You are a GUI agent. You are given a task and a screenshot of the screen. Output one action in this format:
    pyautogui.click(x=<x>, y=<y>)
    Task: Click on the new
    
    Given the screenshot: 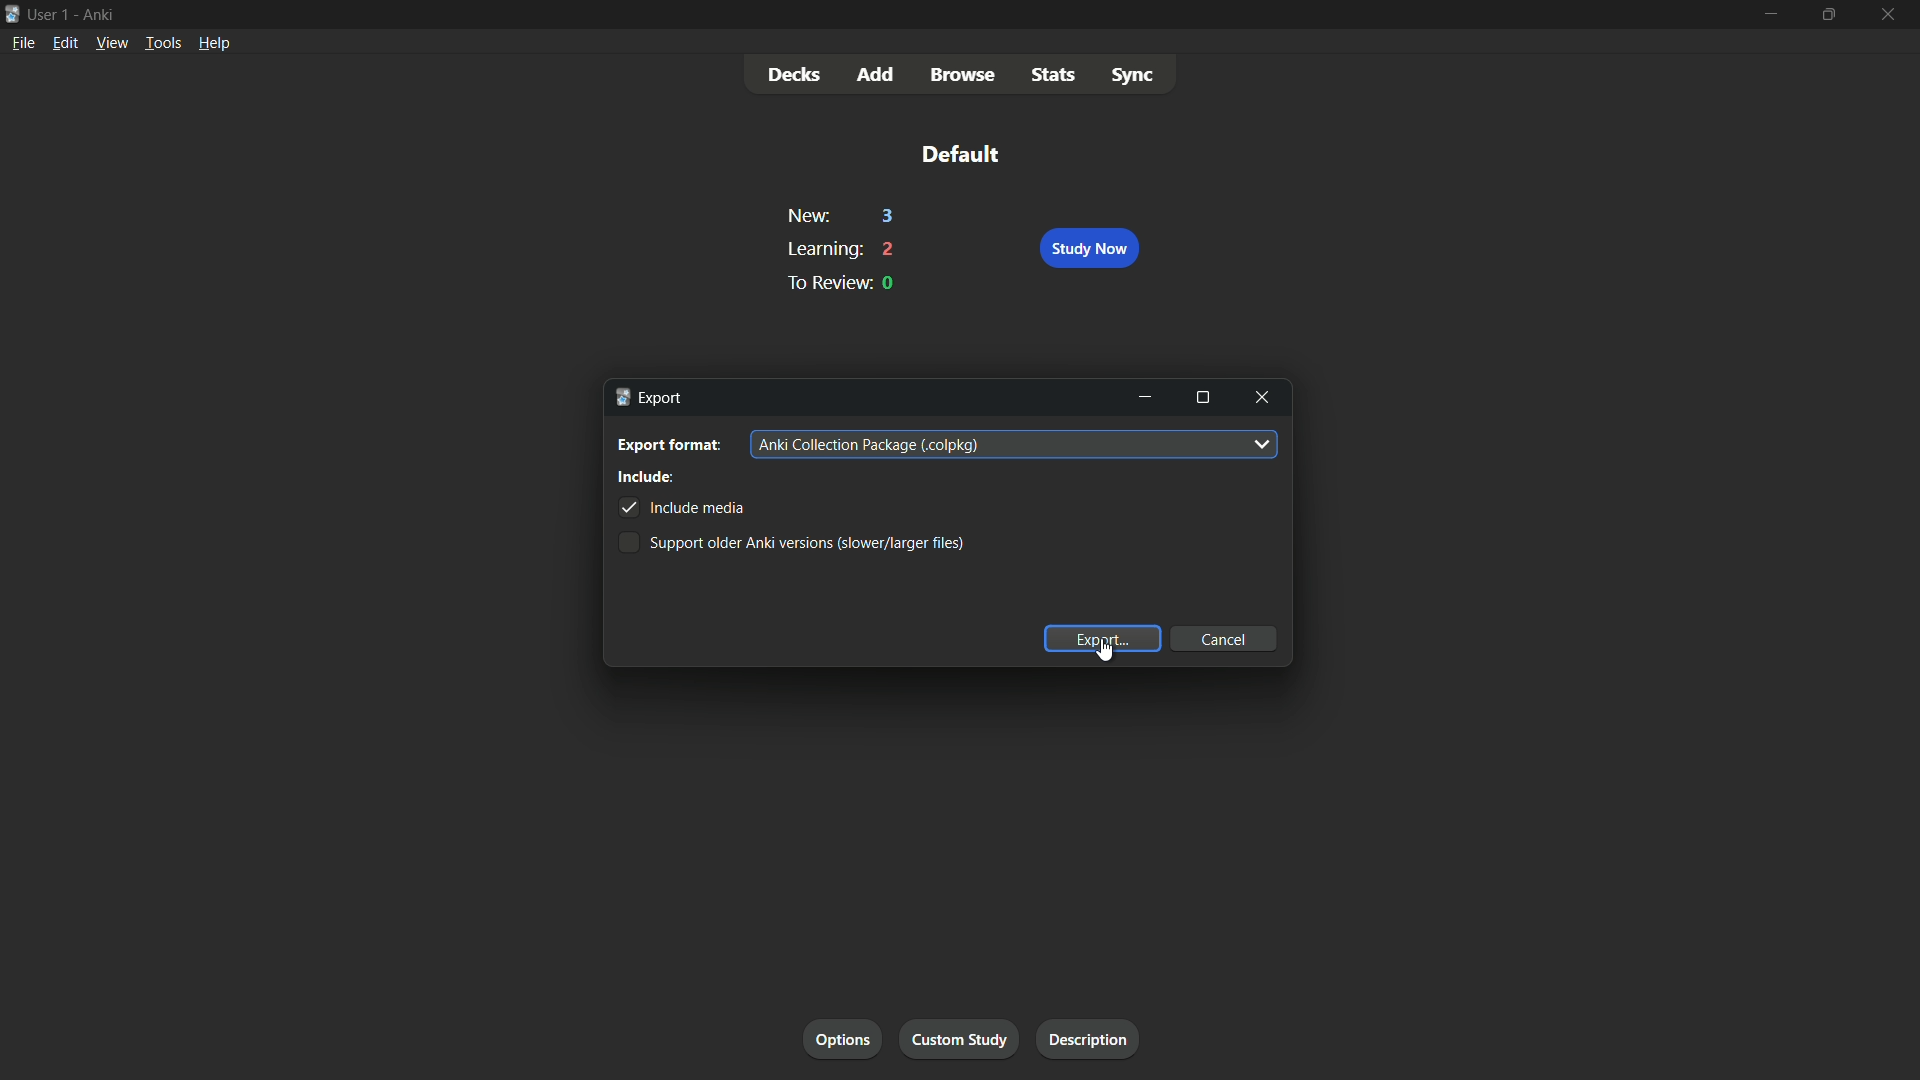 What is the action you would take?
    pyautogui.click(x=807, y=217)
    